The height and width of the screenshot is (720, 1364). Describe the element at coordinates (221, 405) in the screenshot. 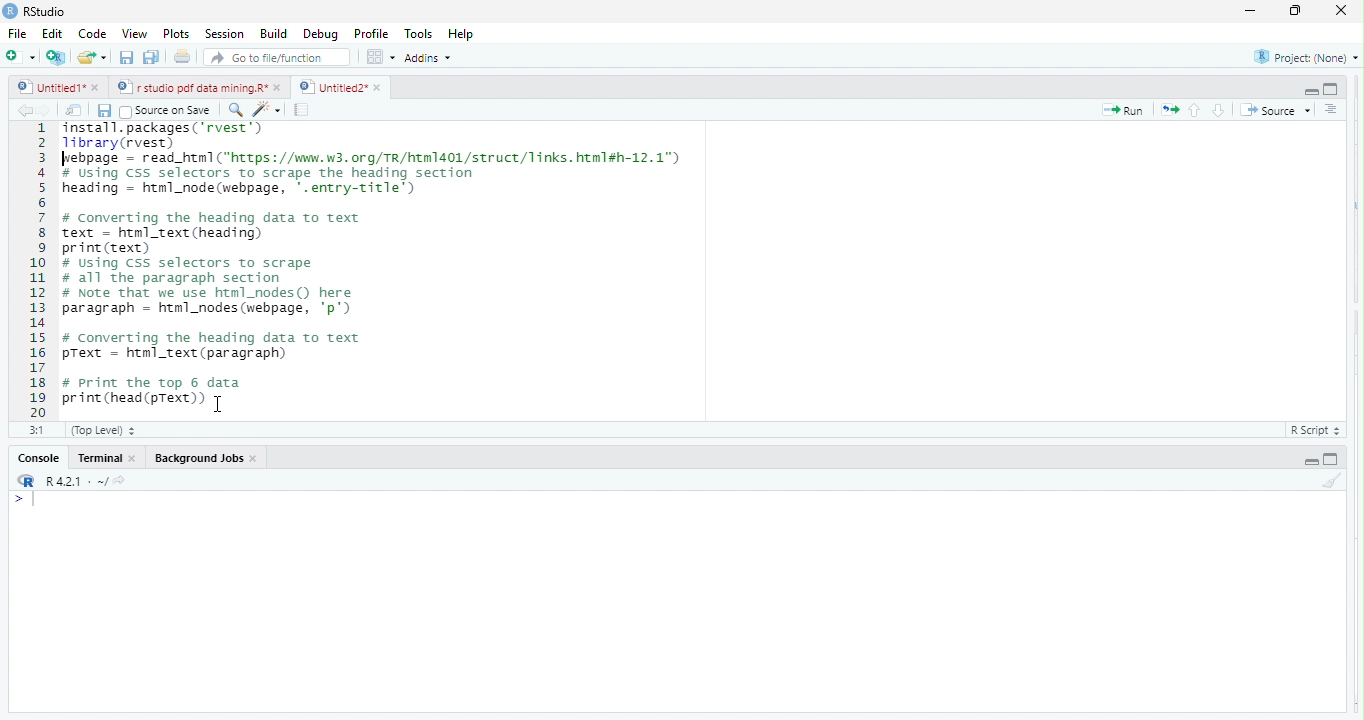

I see `cursor movement` at that location.